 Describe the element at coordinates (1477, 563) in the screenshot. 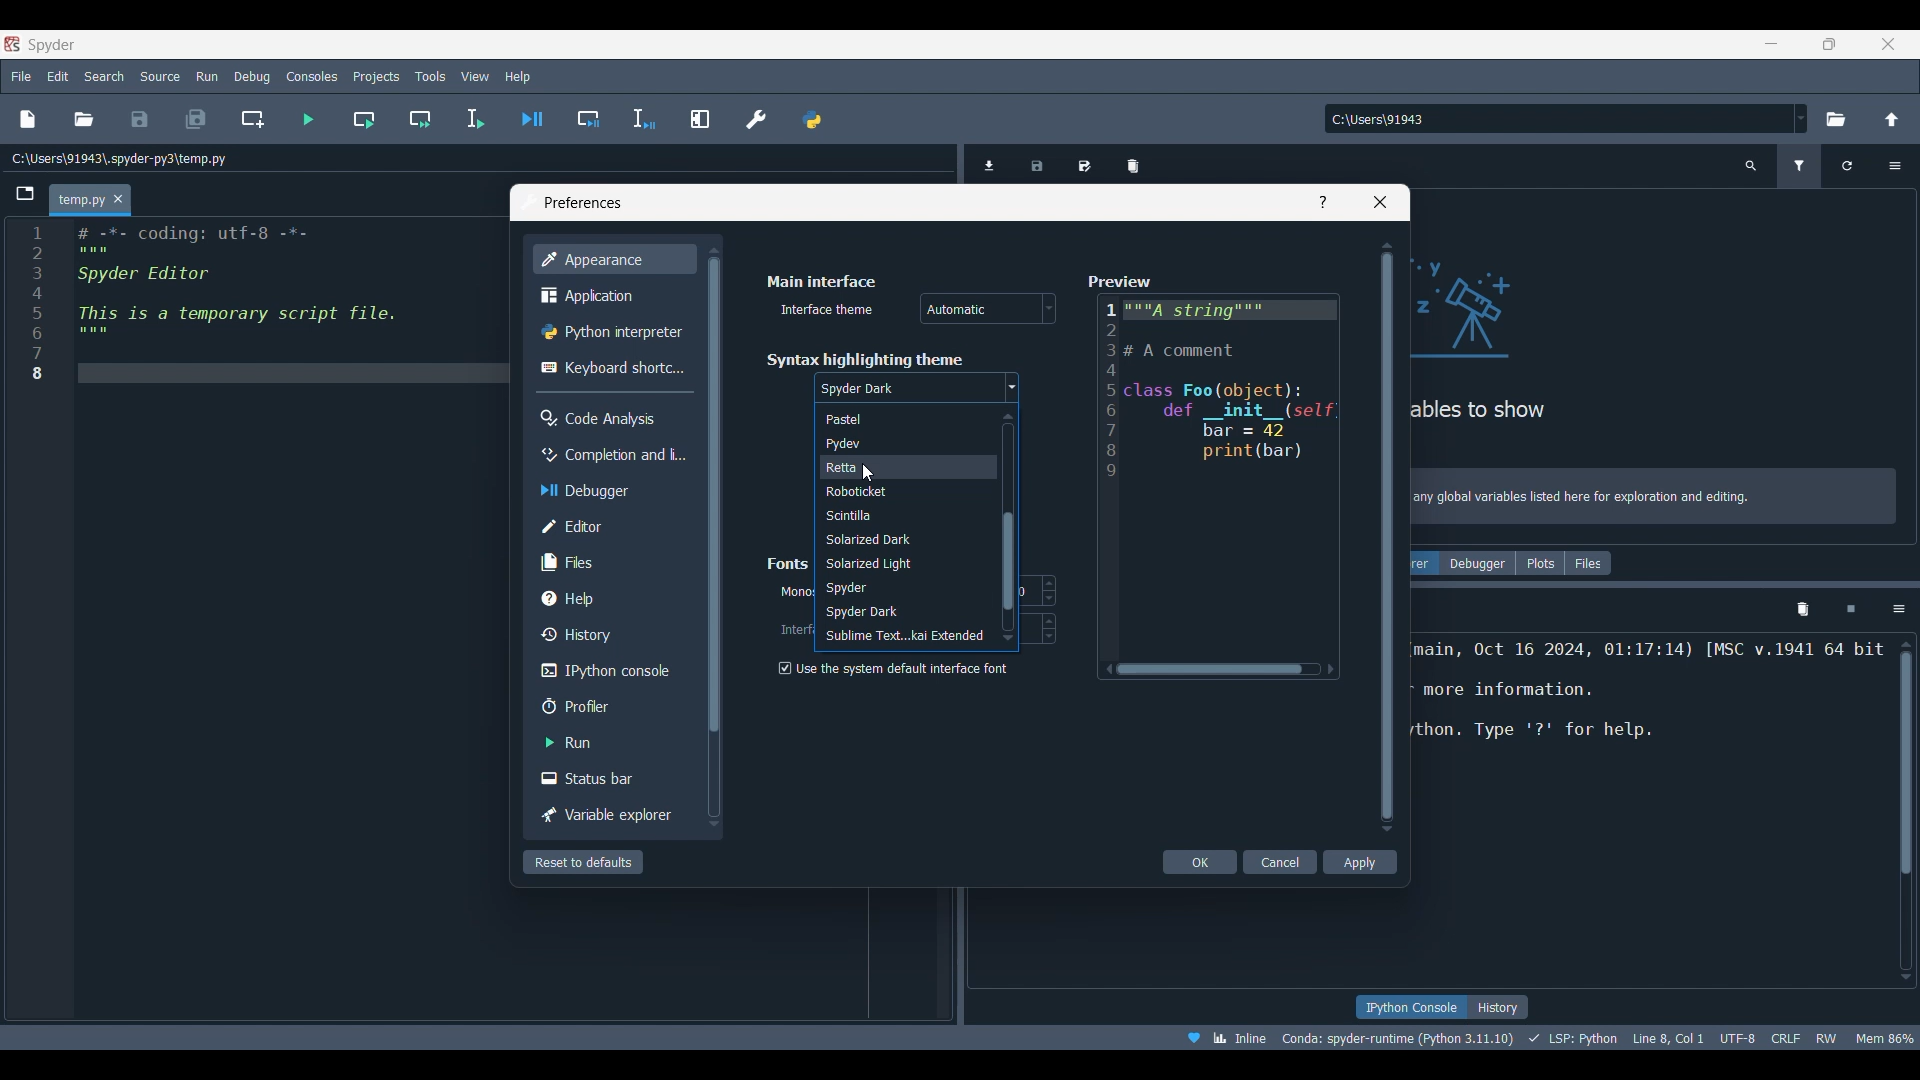

I see `Debugger` at that location.